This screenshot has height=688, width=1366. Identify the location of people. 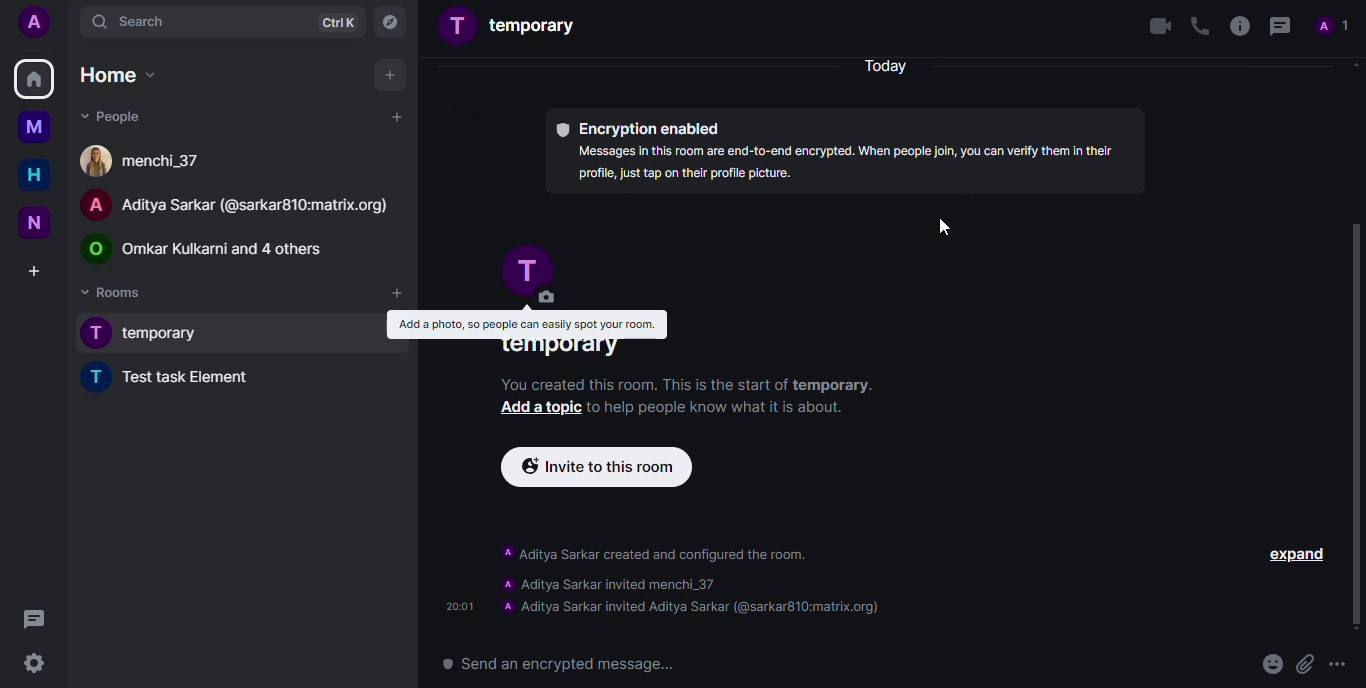
(110, 115).